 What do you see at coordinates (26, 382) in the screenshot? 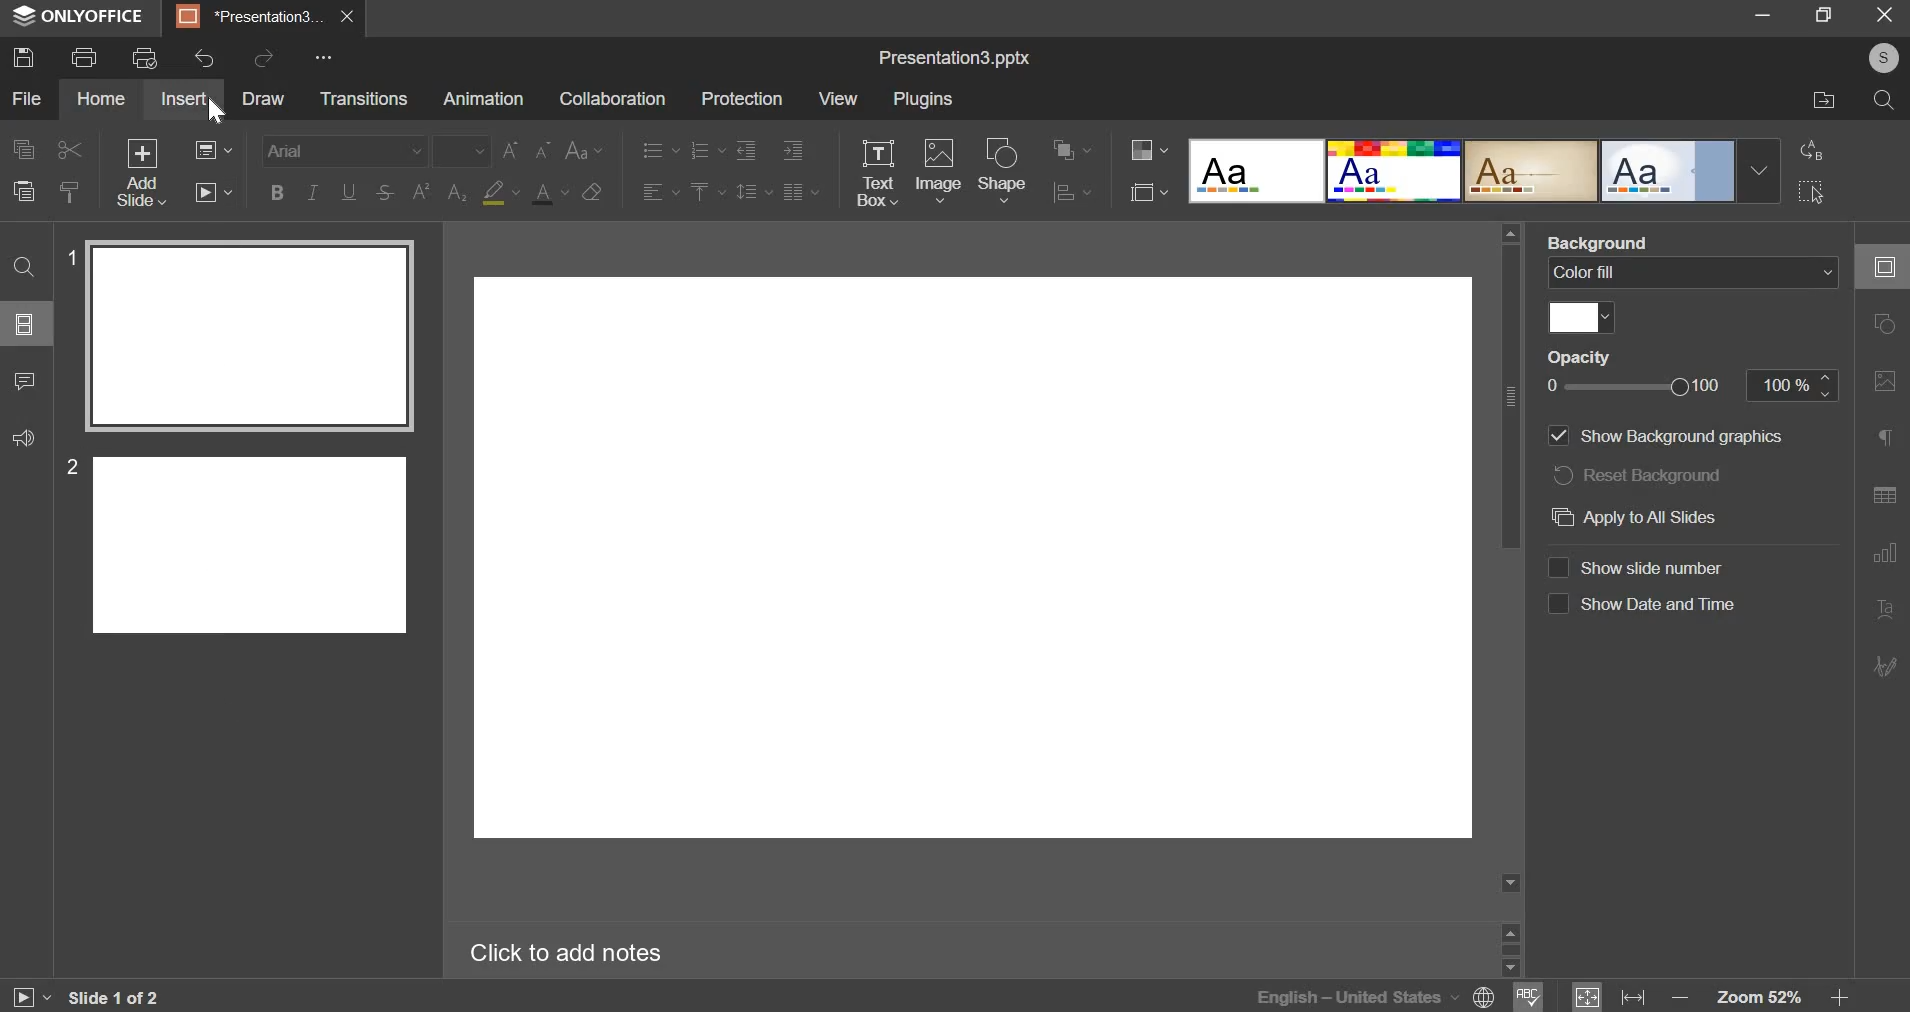
I see `comment` at bounding box center [26, 382].